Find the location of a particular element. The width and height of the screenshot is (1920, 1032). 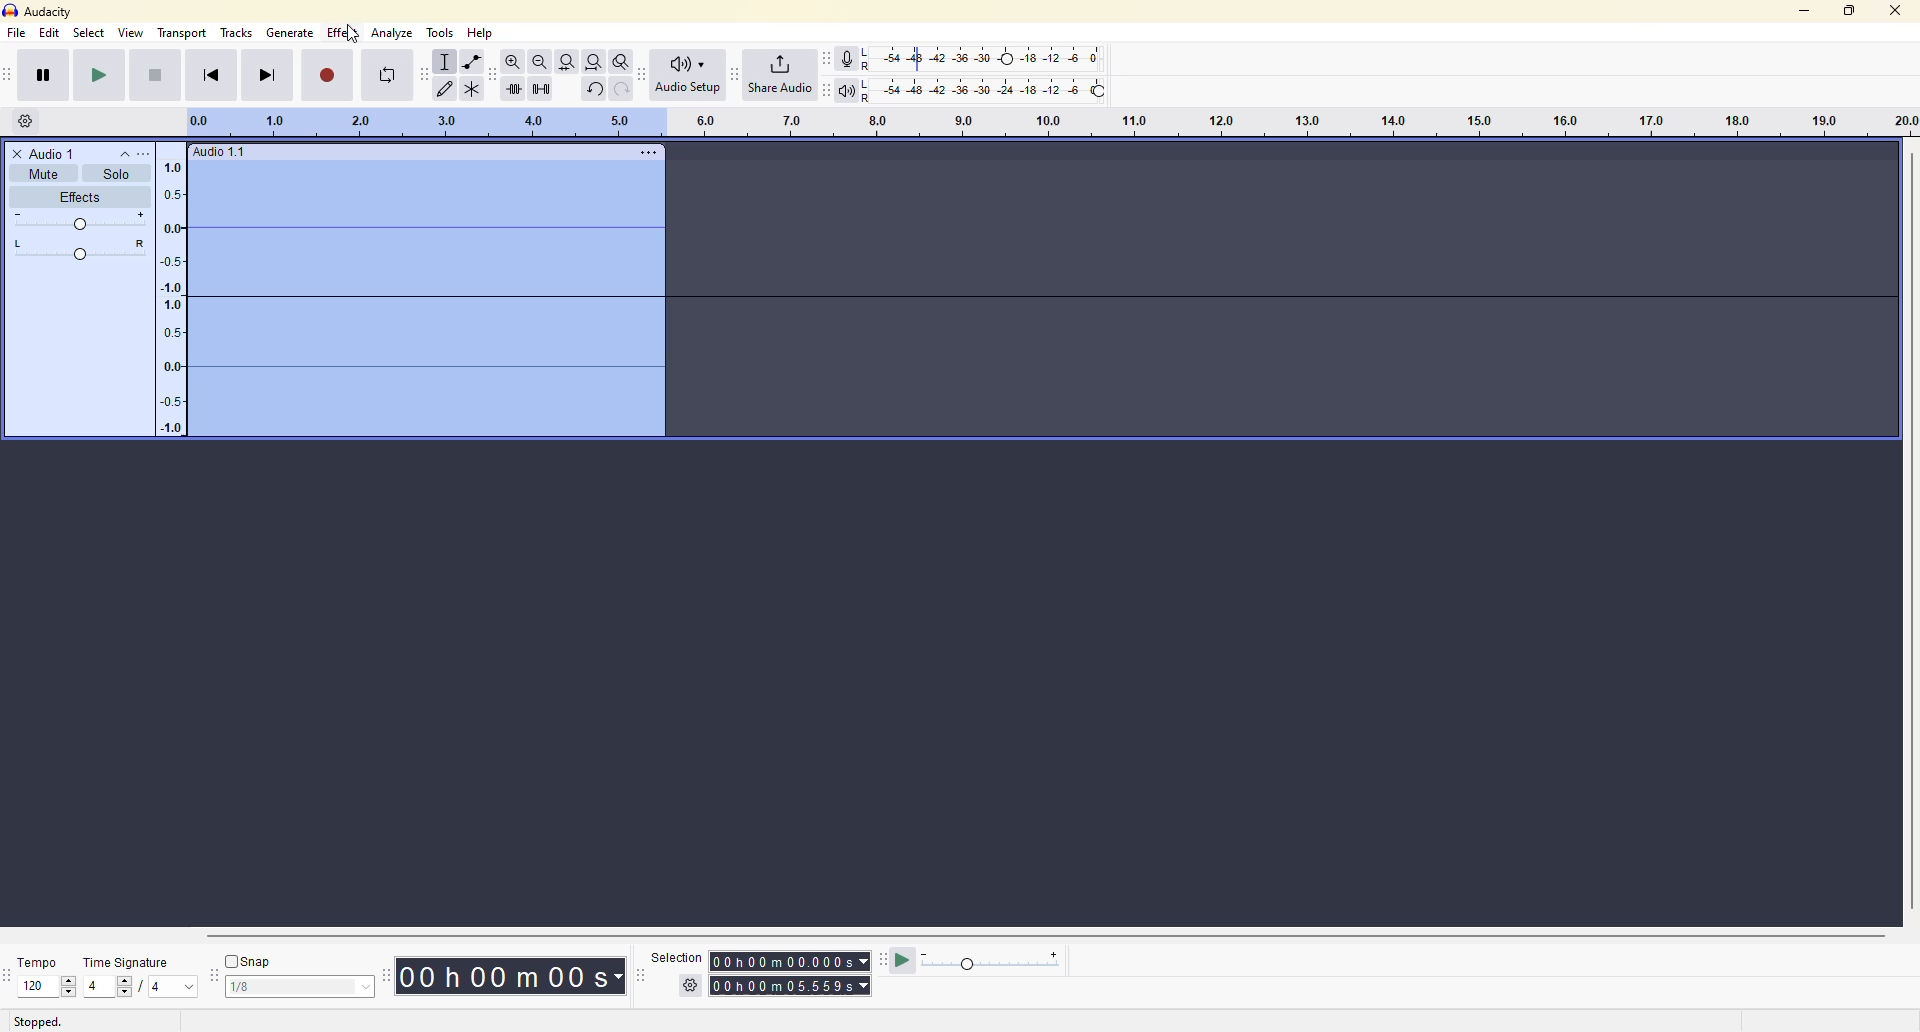

select is located at coordinates (88, 33).